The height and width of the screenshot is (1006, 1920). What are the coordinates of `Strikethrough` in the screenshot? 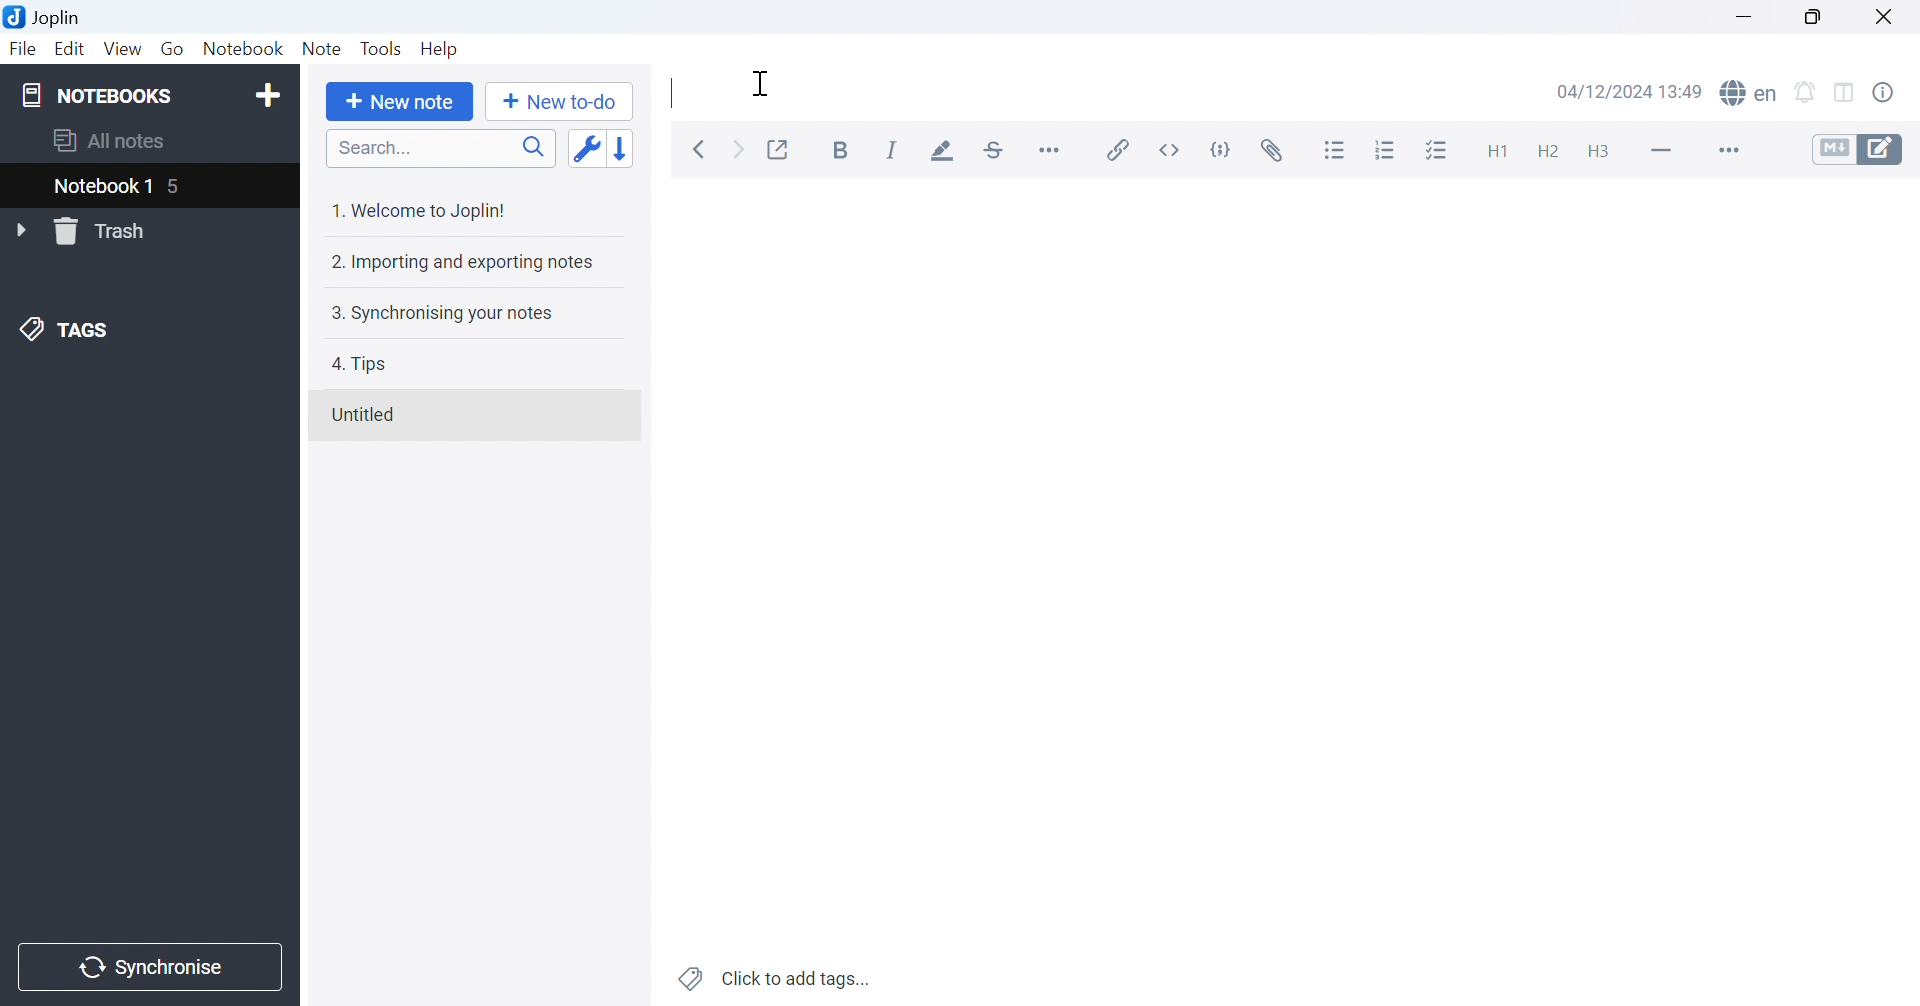 It's located at (995, 148).